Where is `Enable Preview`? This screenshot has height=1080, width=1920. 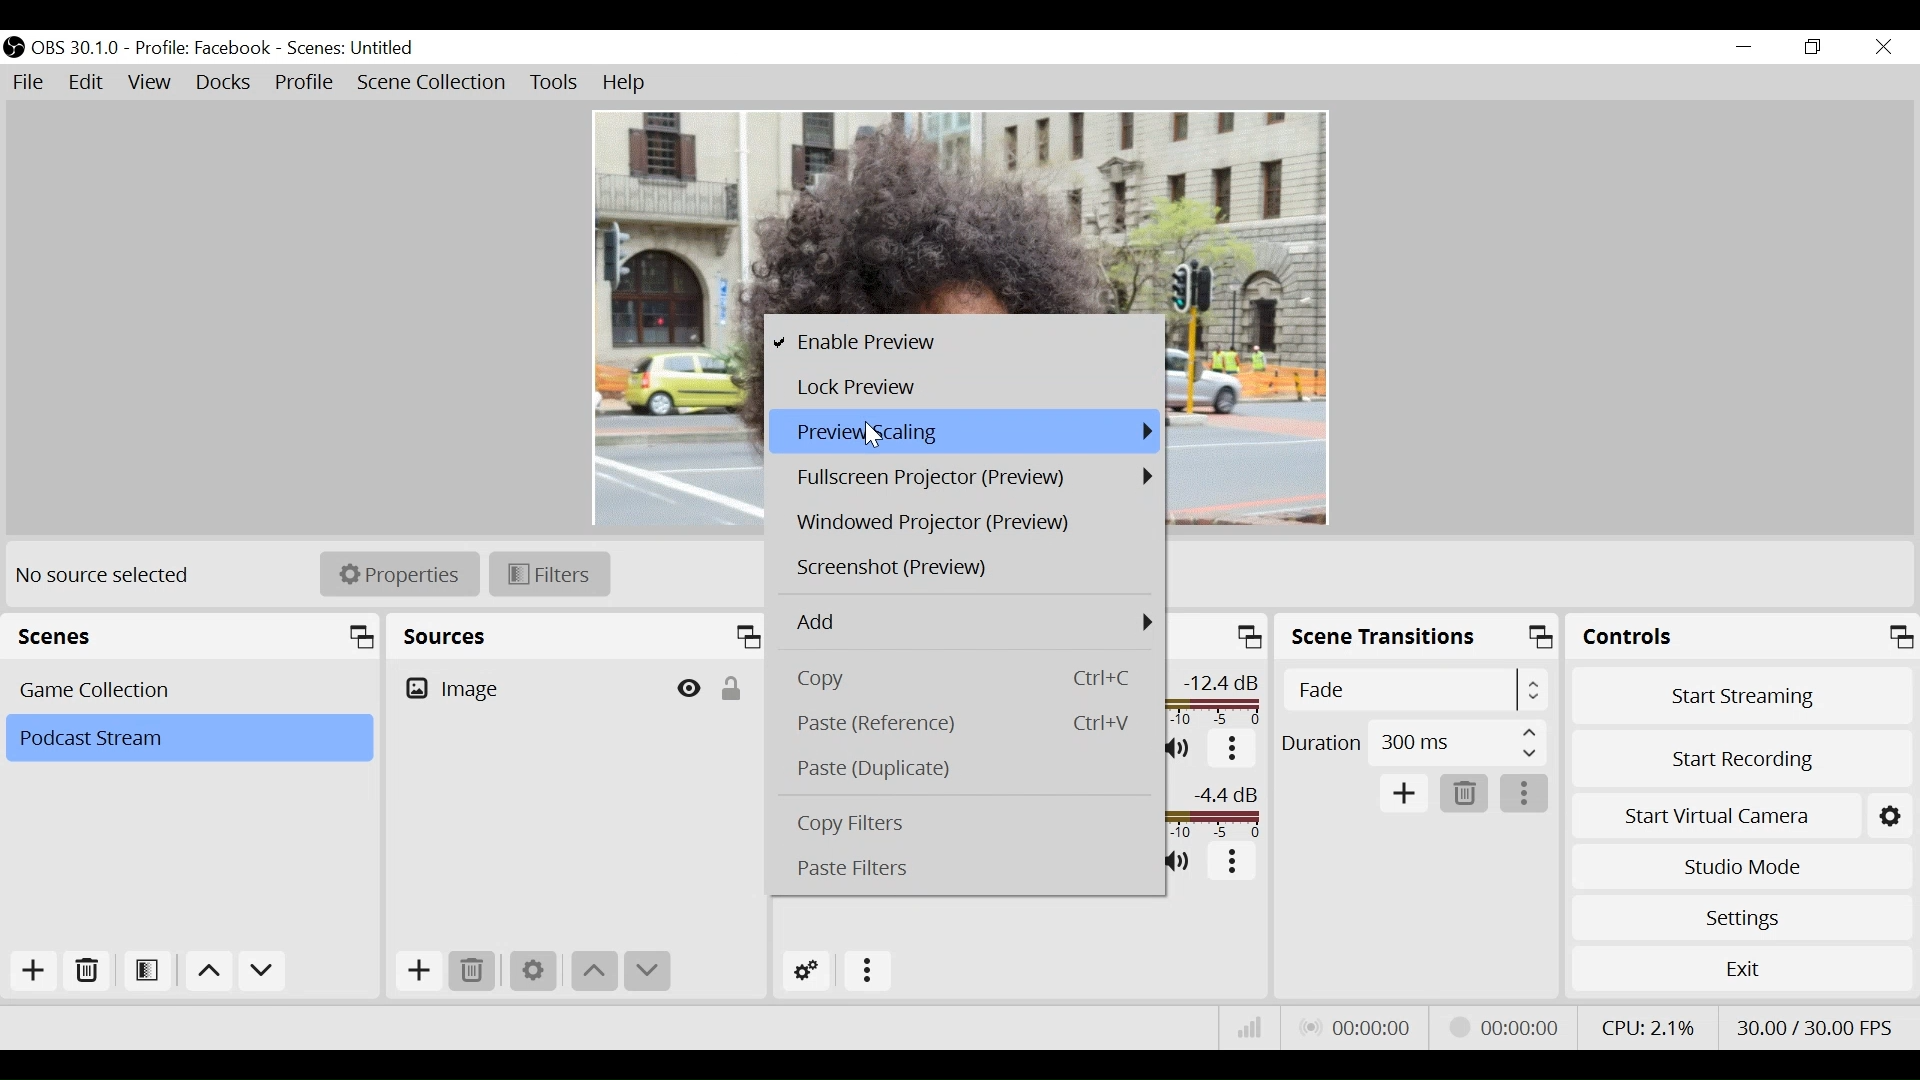
Enable Preview is located at coordinates (958, 342).